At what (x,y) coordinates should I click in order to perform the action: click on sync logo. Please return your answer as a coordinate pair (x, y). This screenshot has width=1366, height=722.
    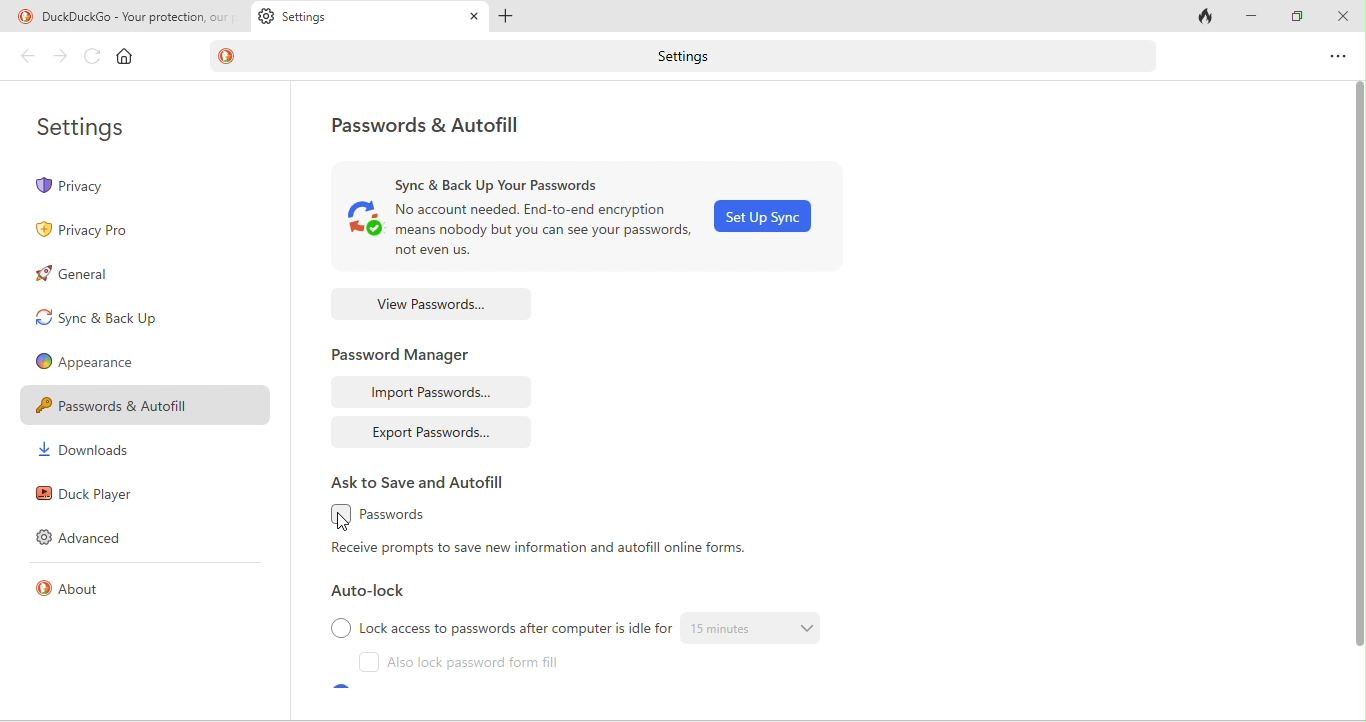
    Looking at the image, I should click on (361, 226).